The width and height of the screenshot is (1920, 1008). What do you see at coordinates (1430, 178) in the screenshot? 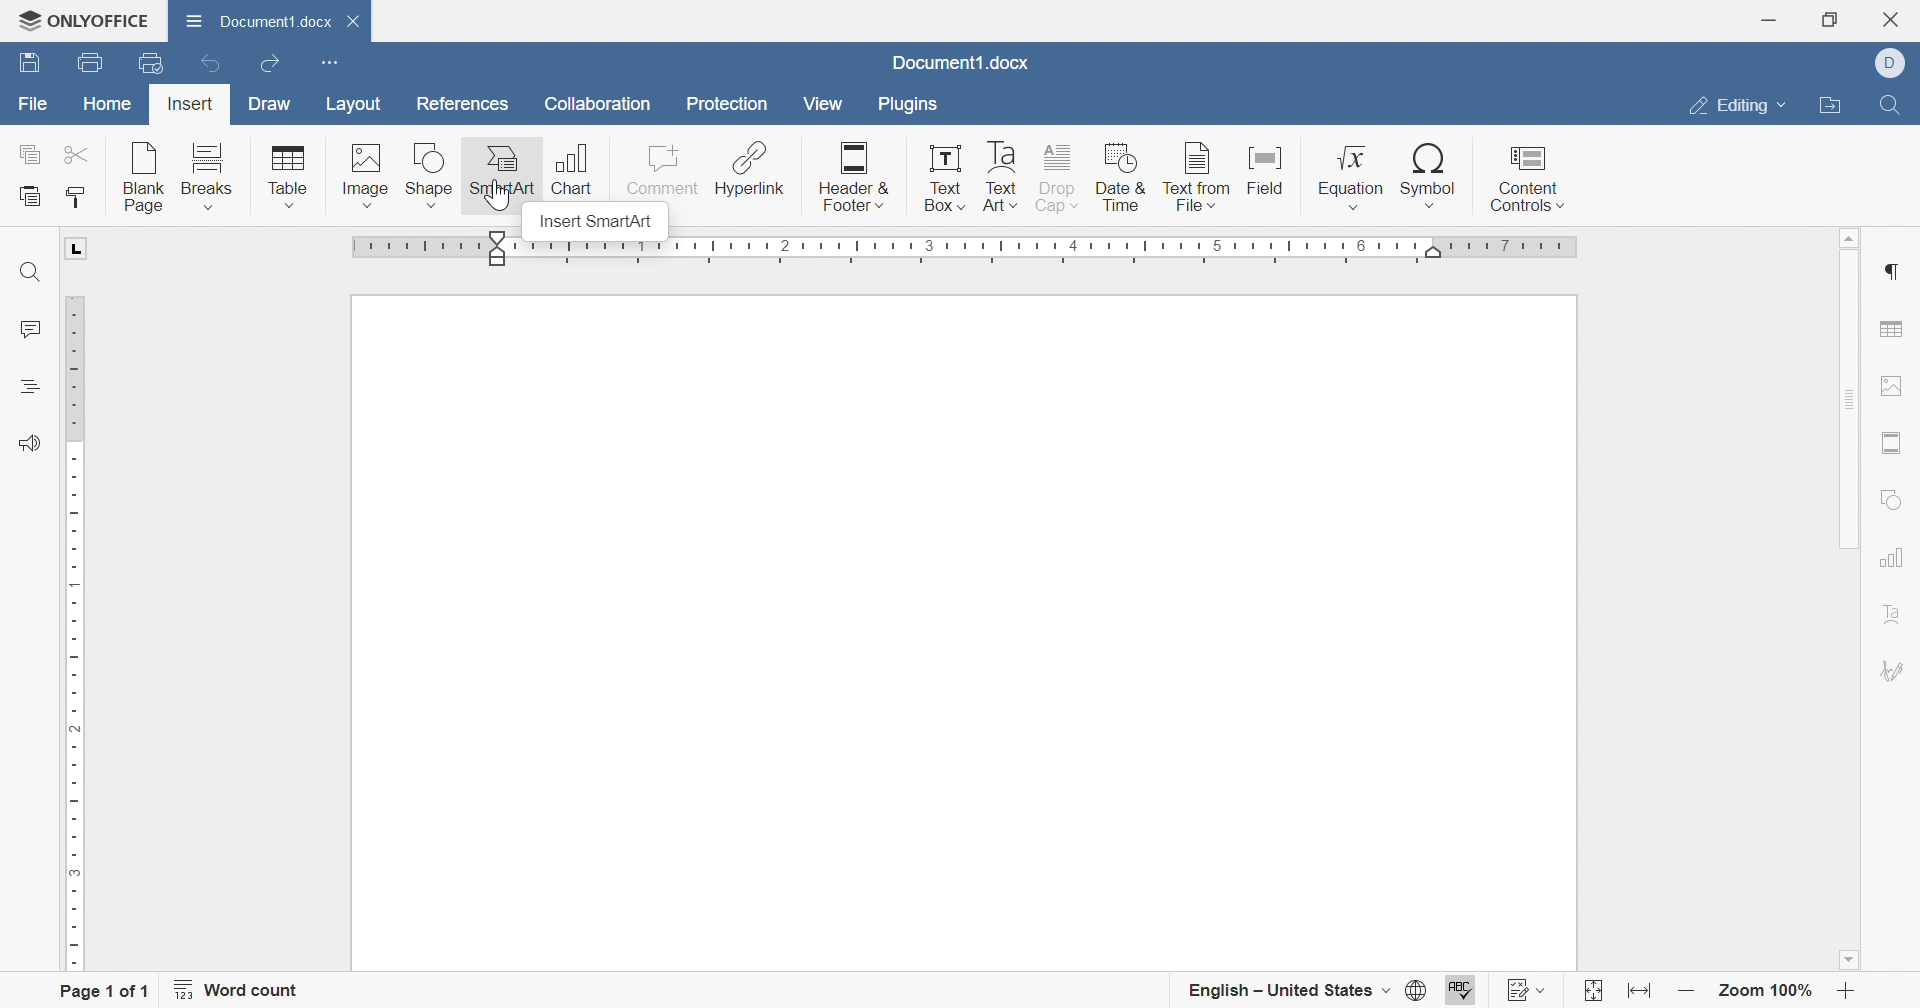
I see `Symbol` at bounding box center [1430, 178].